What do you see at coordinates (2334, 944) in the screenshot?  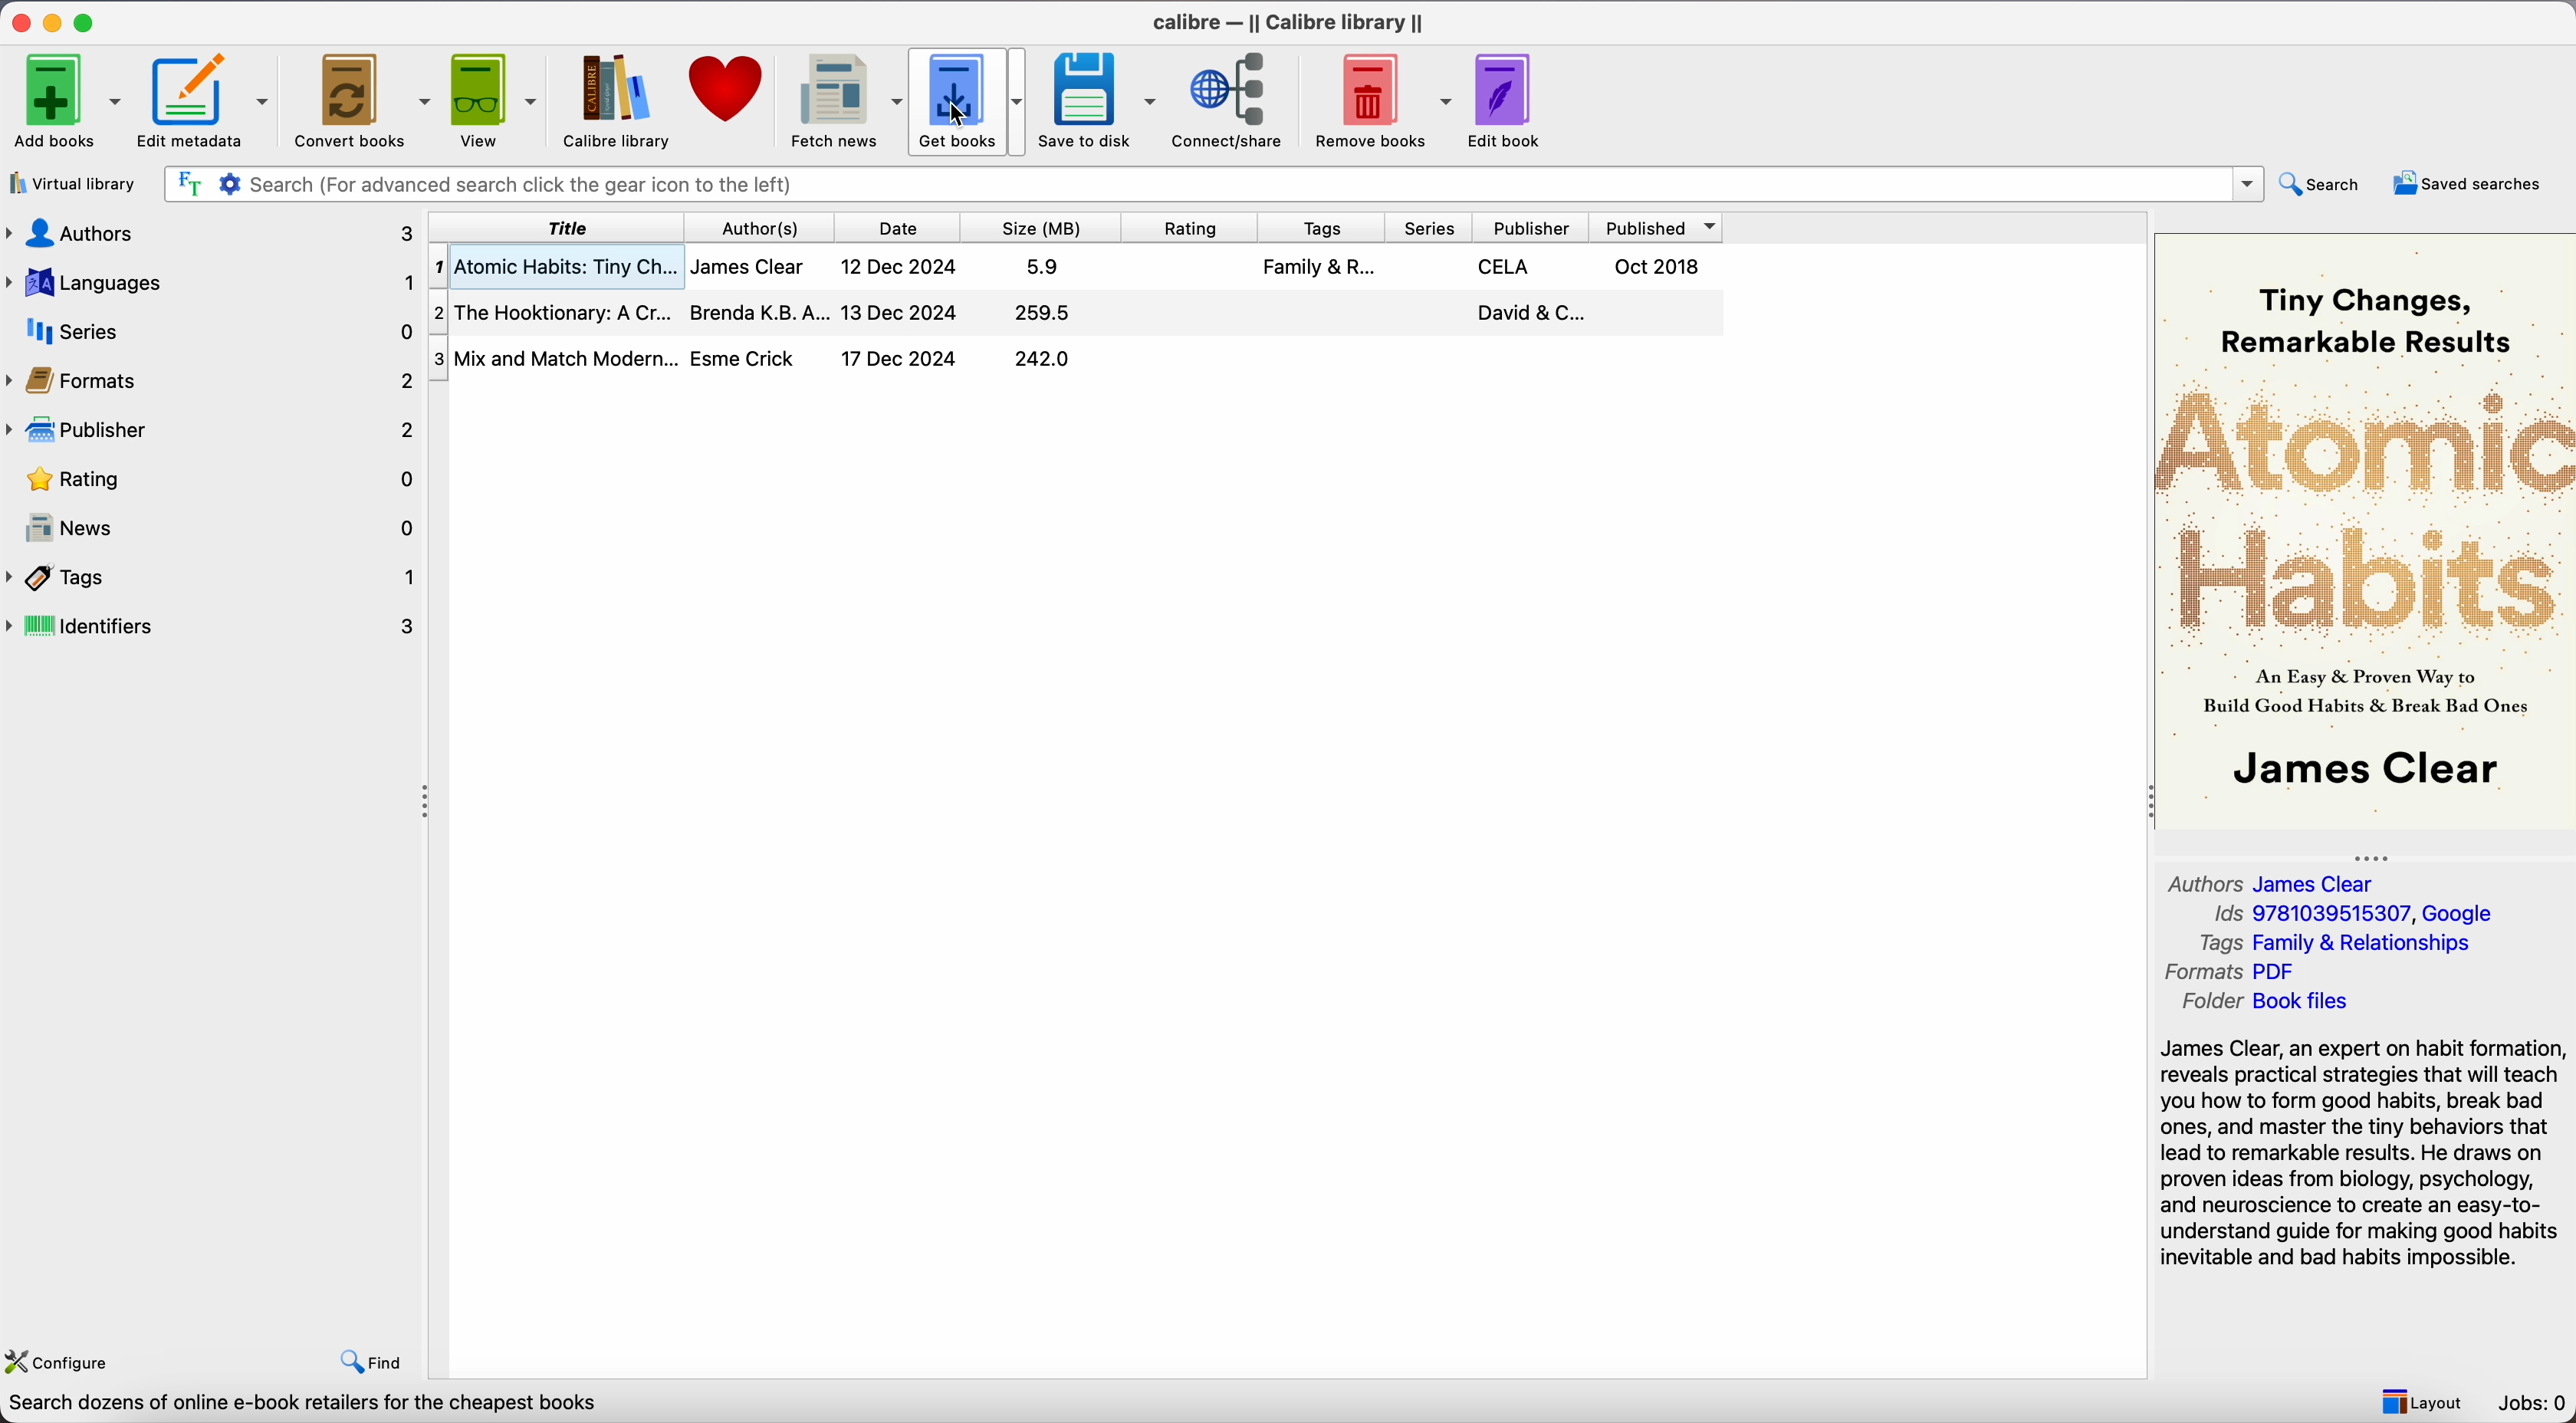 I see `Tags Family & Relationships` at bounding box center [2334, 944].